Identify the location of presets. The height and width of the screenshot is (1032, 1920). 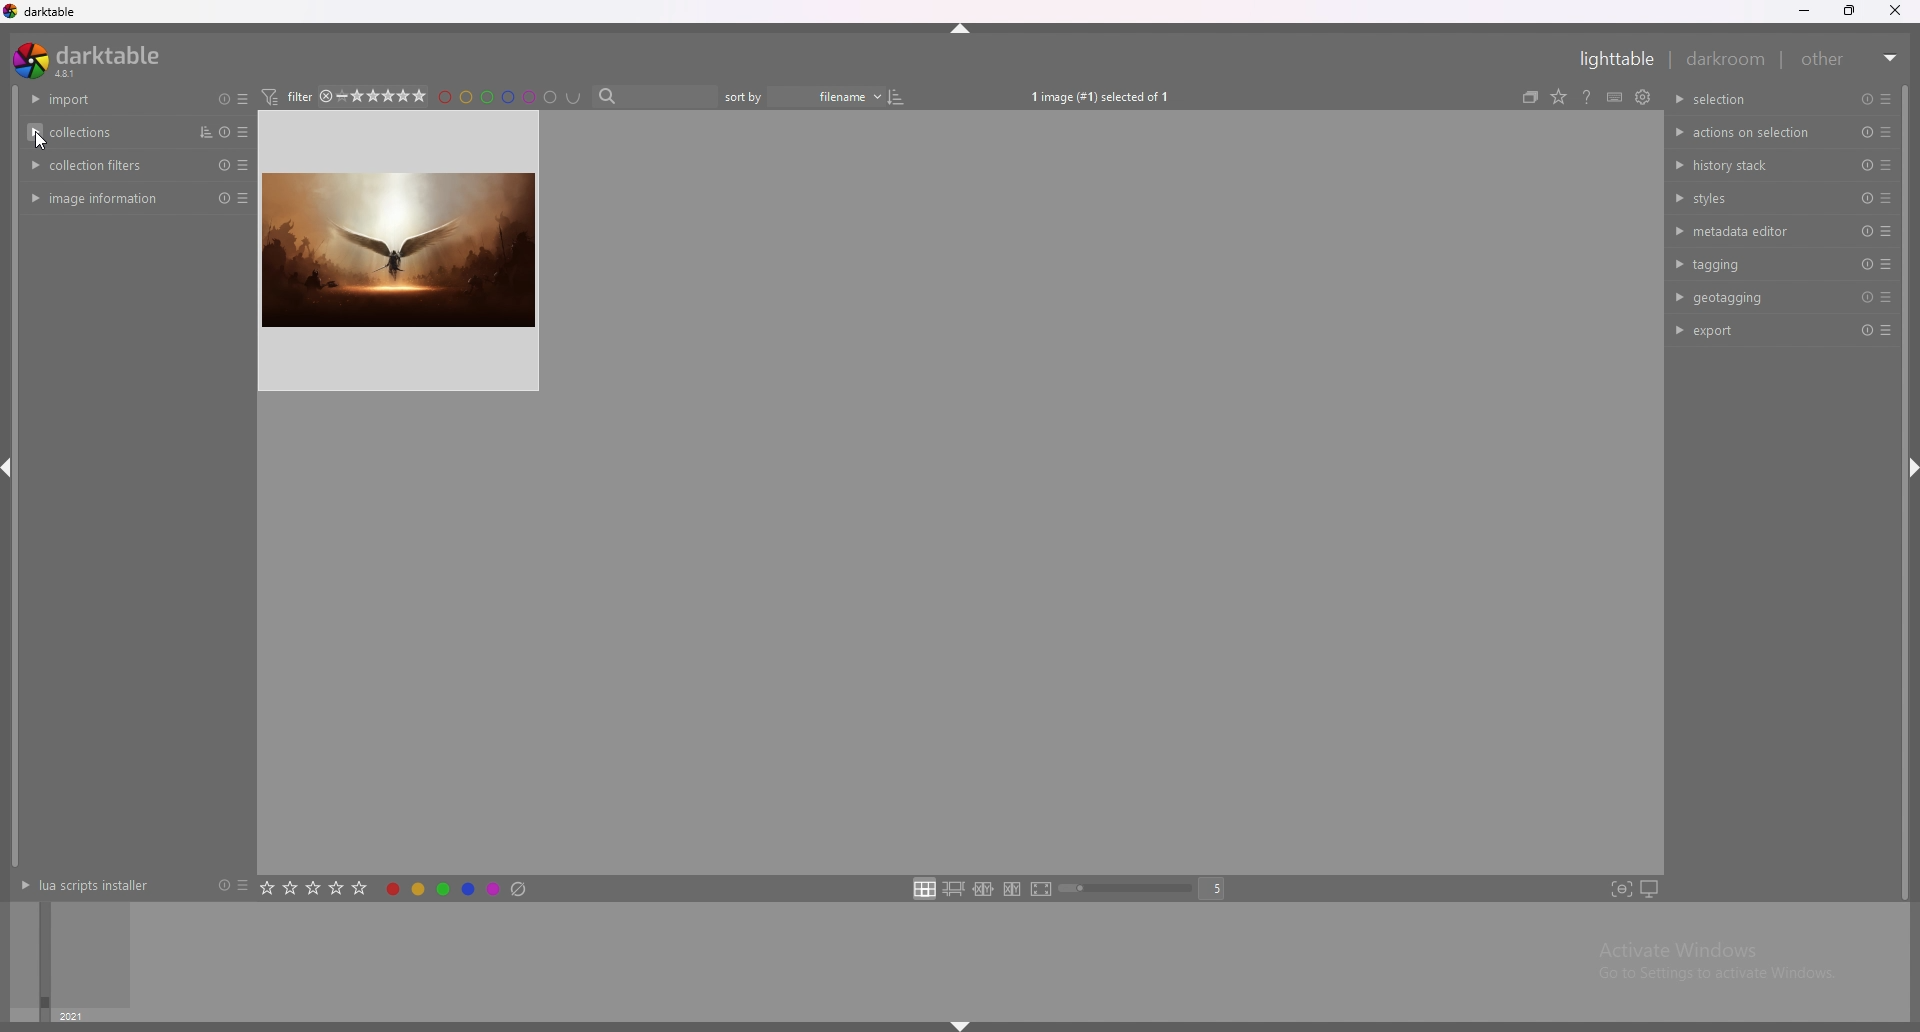
(1883, 99).